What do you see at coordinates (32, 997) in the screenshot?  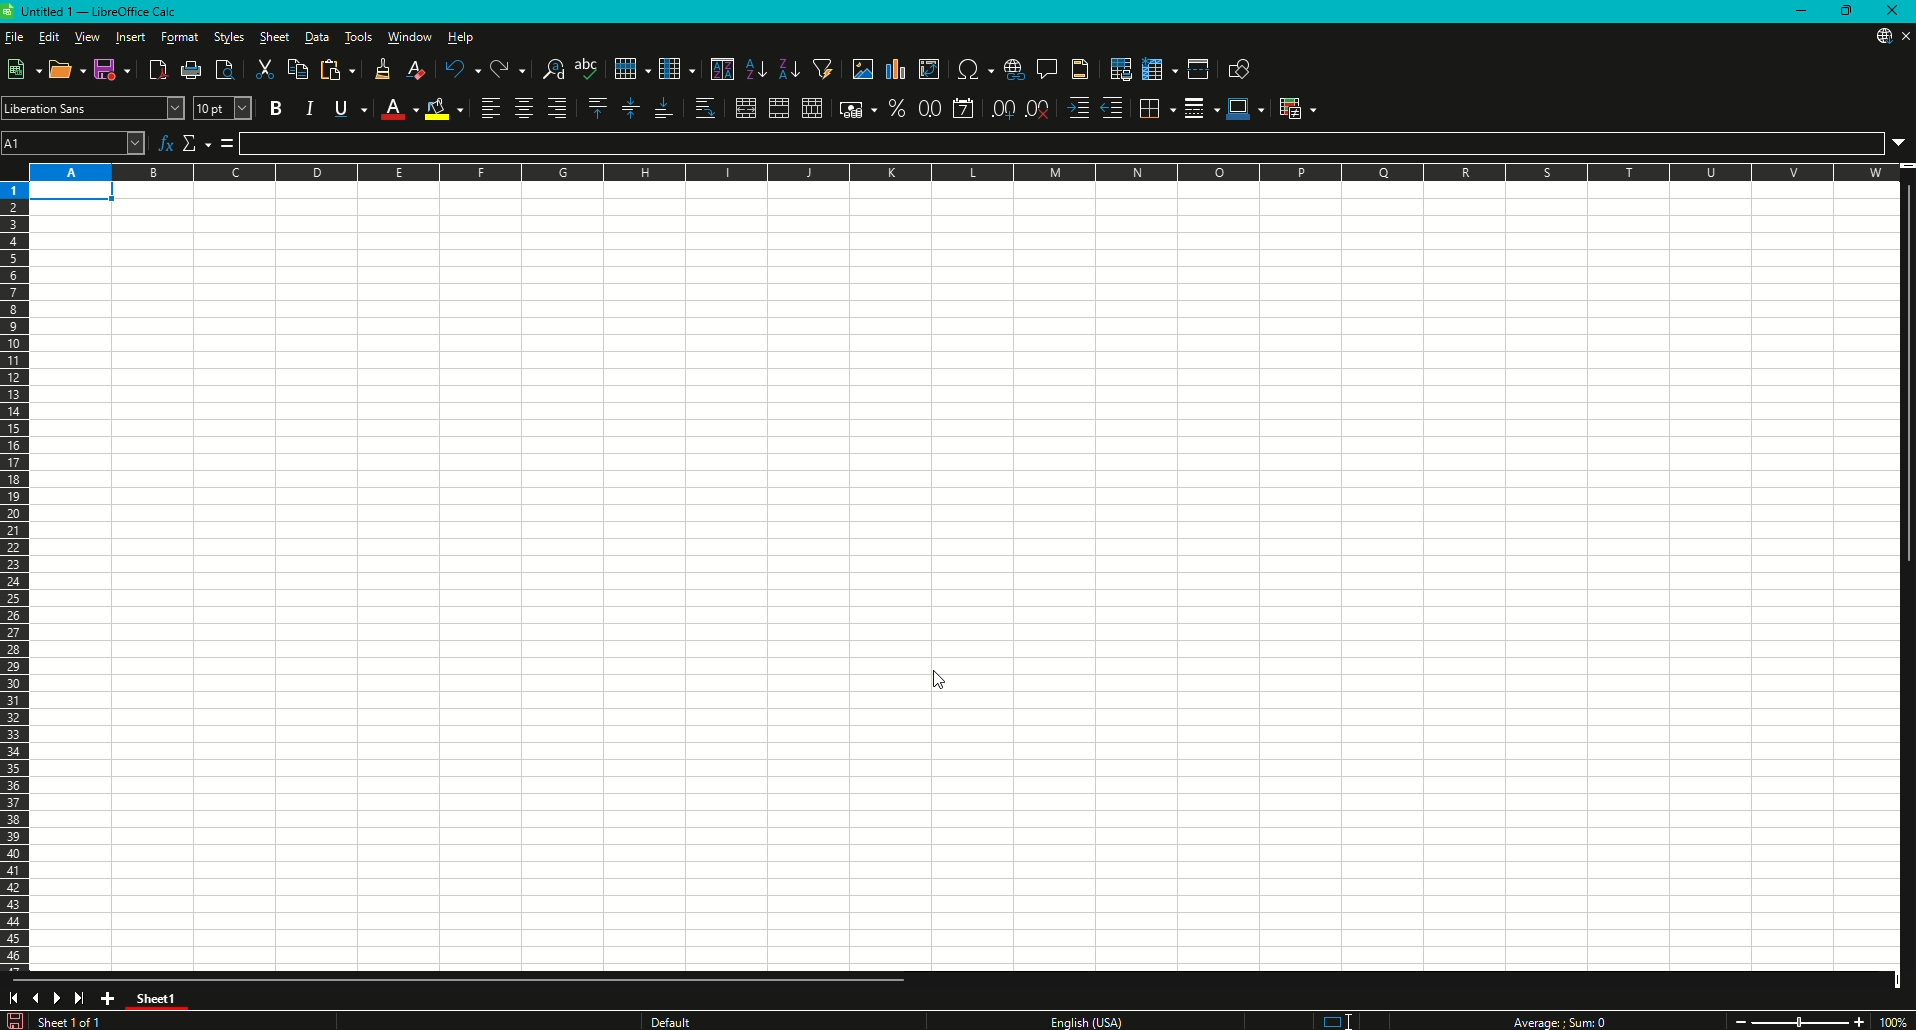 I see `Previous slide` at bounding box center [32, 997].